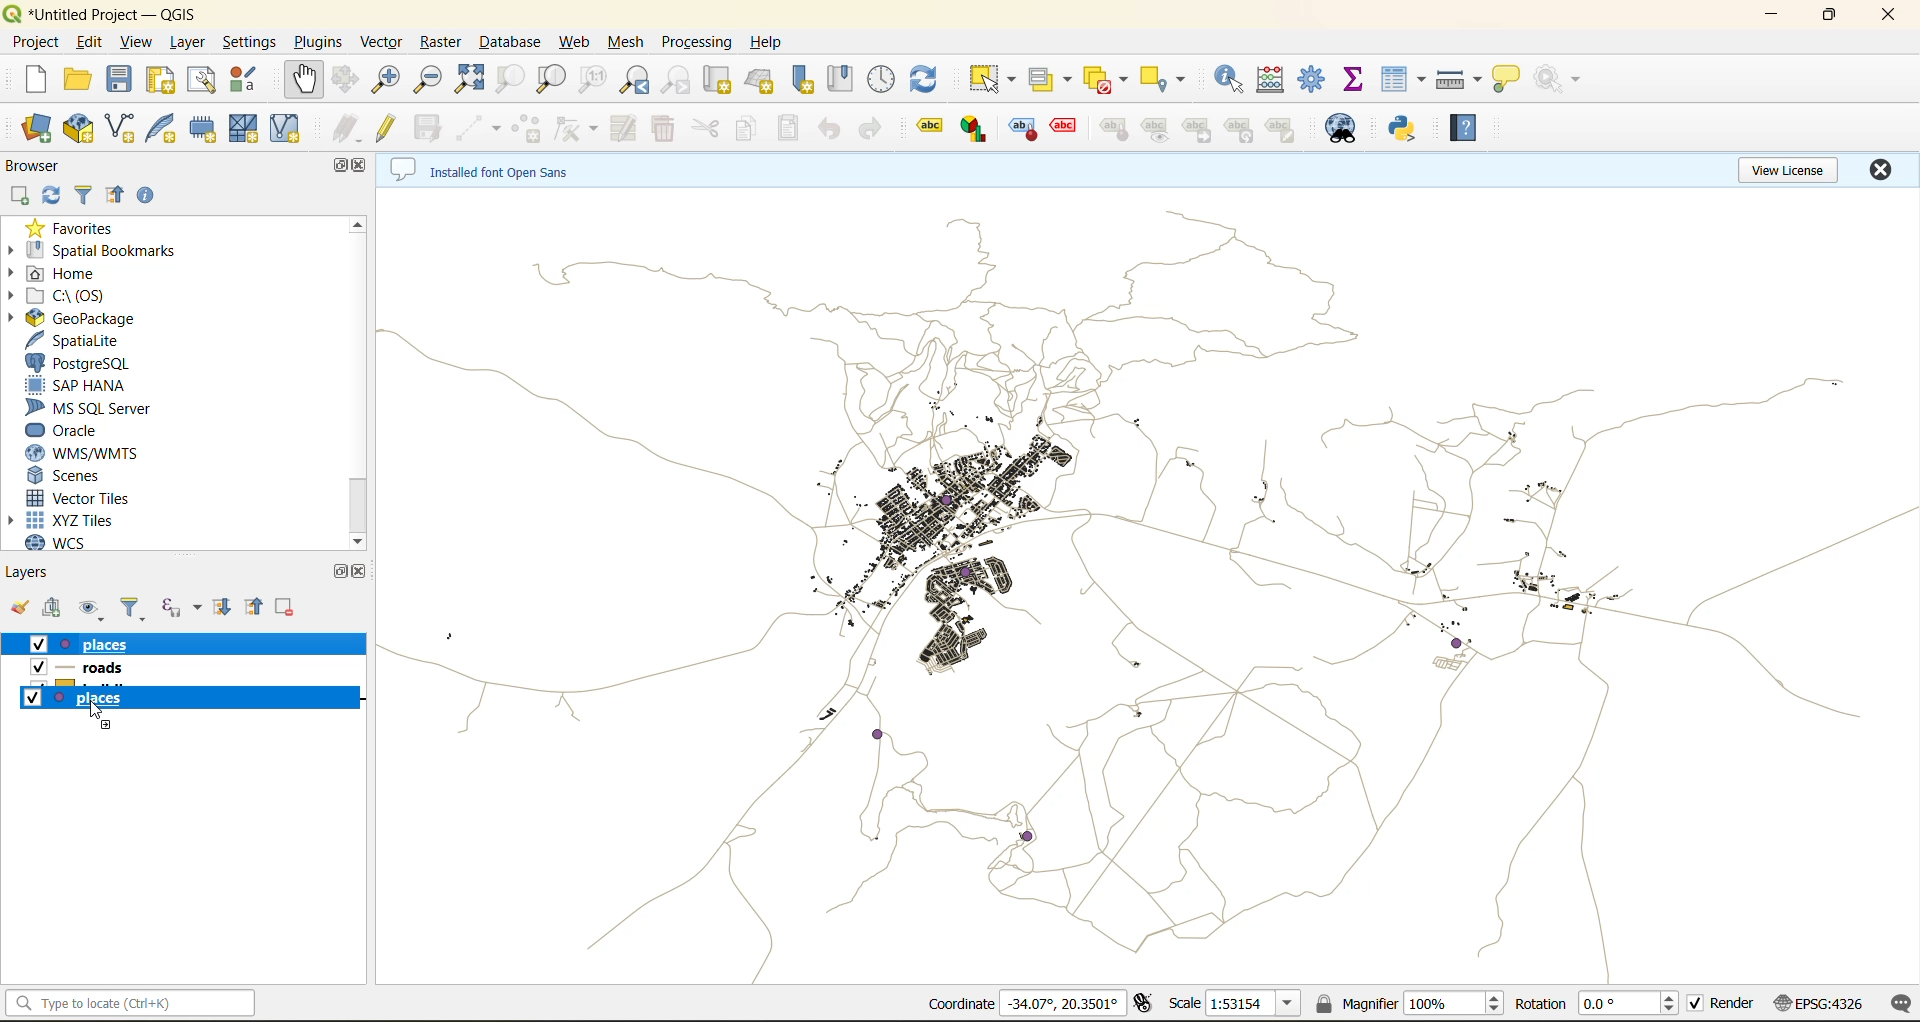  I want to click on toggle display of unplaced, so click(1062, 129).